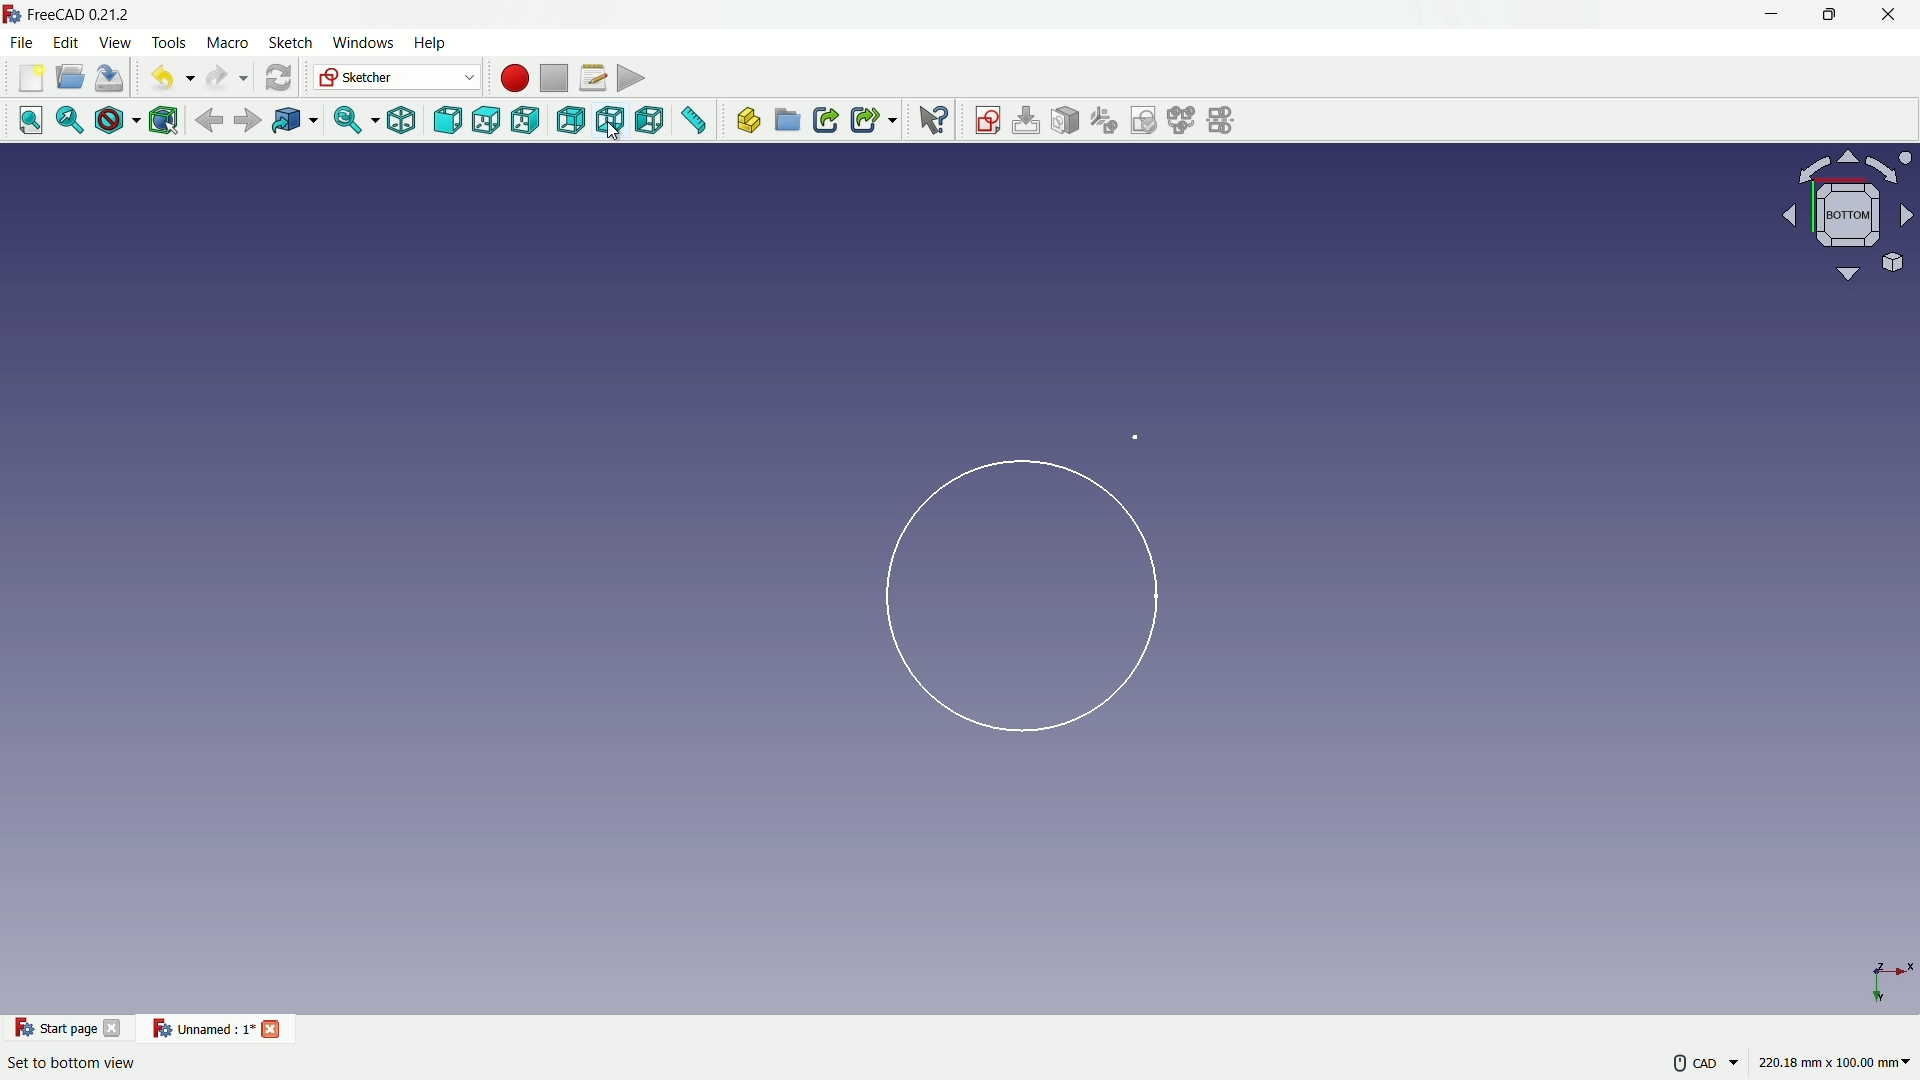 This screenshot has height=1080, width=1920. Describe the element at coordinates (487, 122) in the screenshot. I see `front view` at that location.